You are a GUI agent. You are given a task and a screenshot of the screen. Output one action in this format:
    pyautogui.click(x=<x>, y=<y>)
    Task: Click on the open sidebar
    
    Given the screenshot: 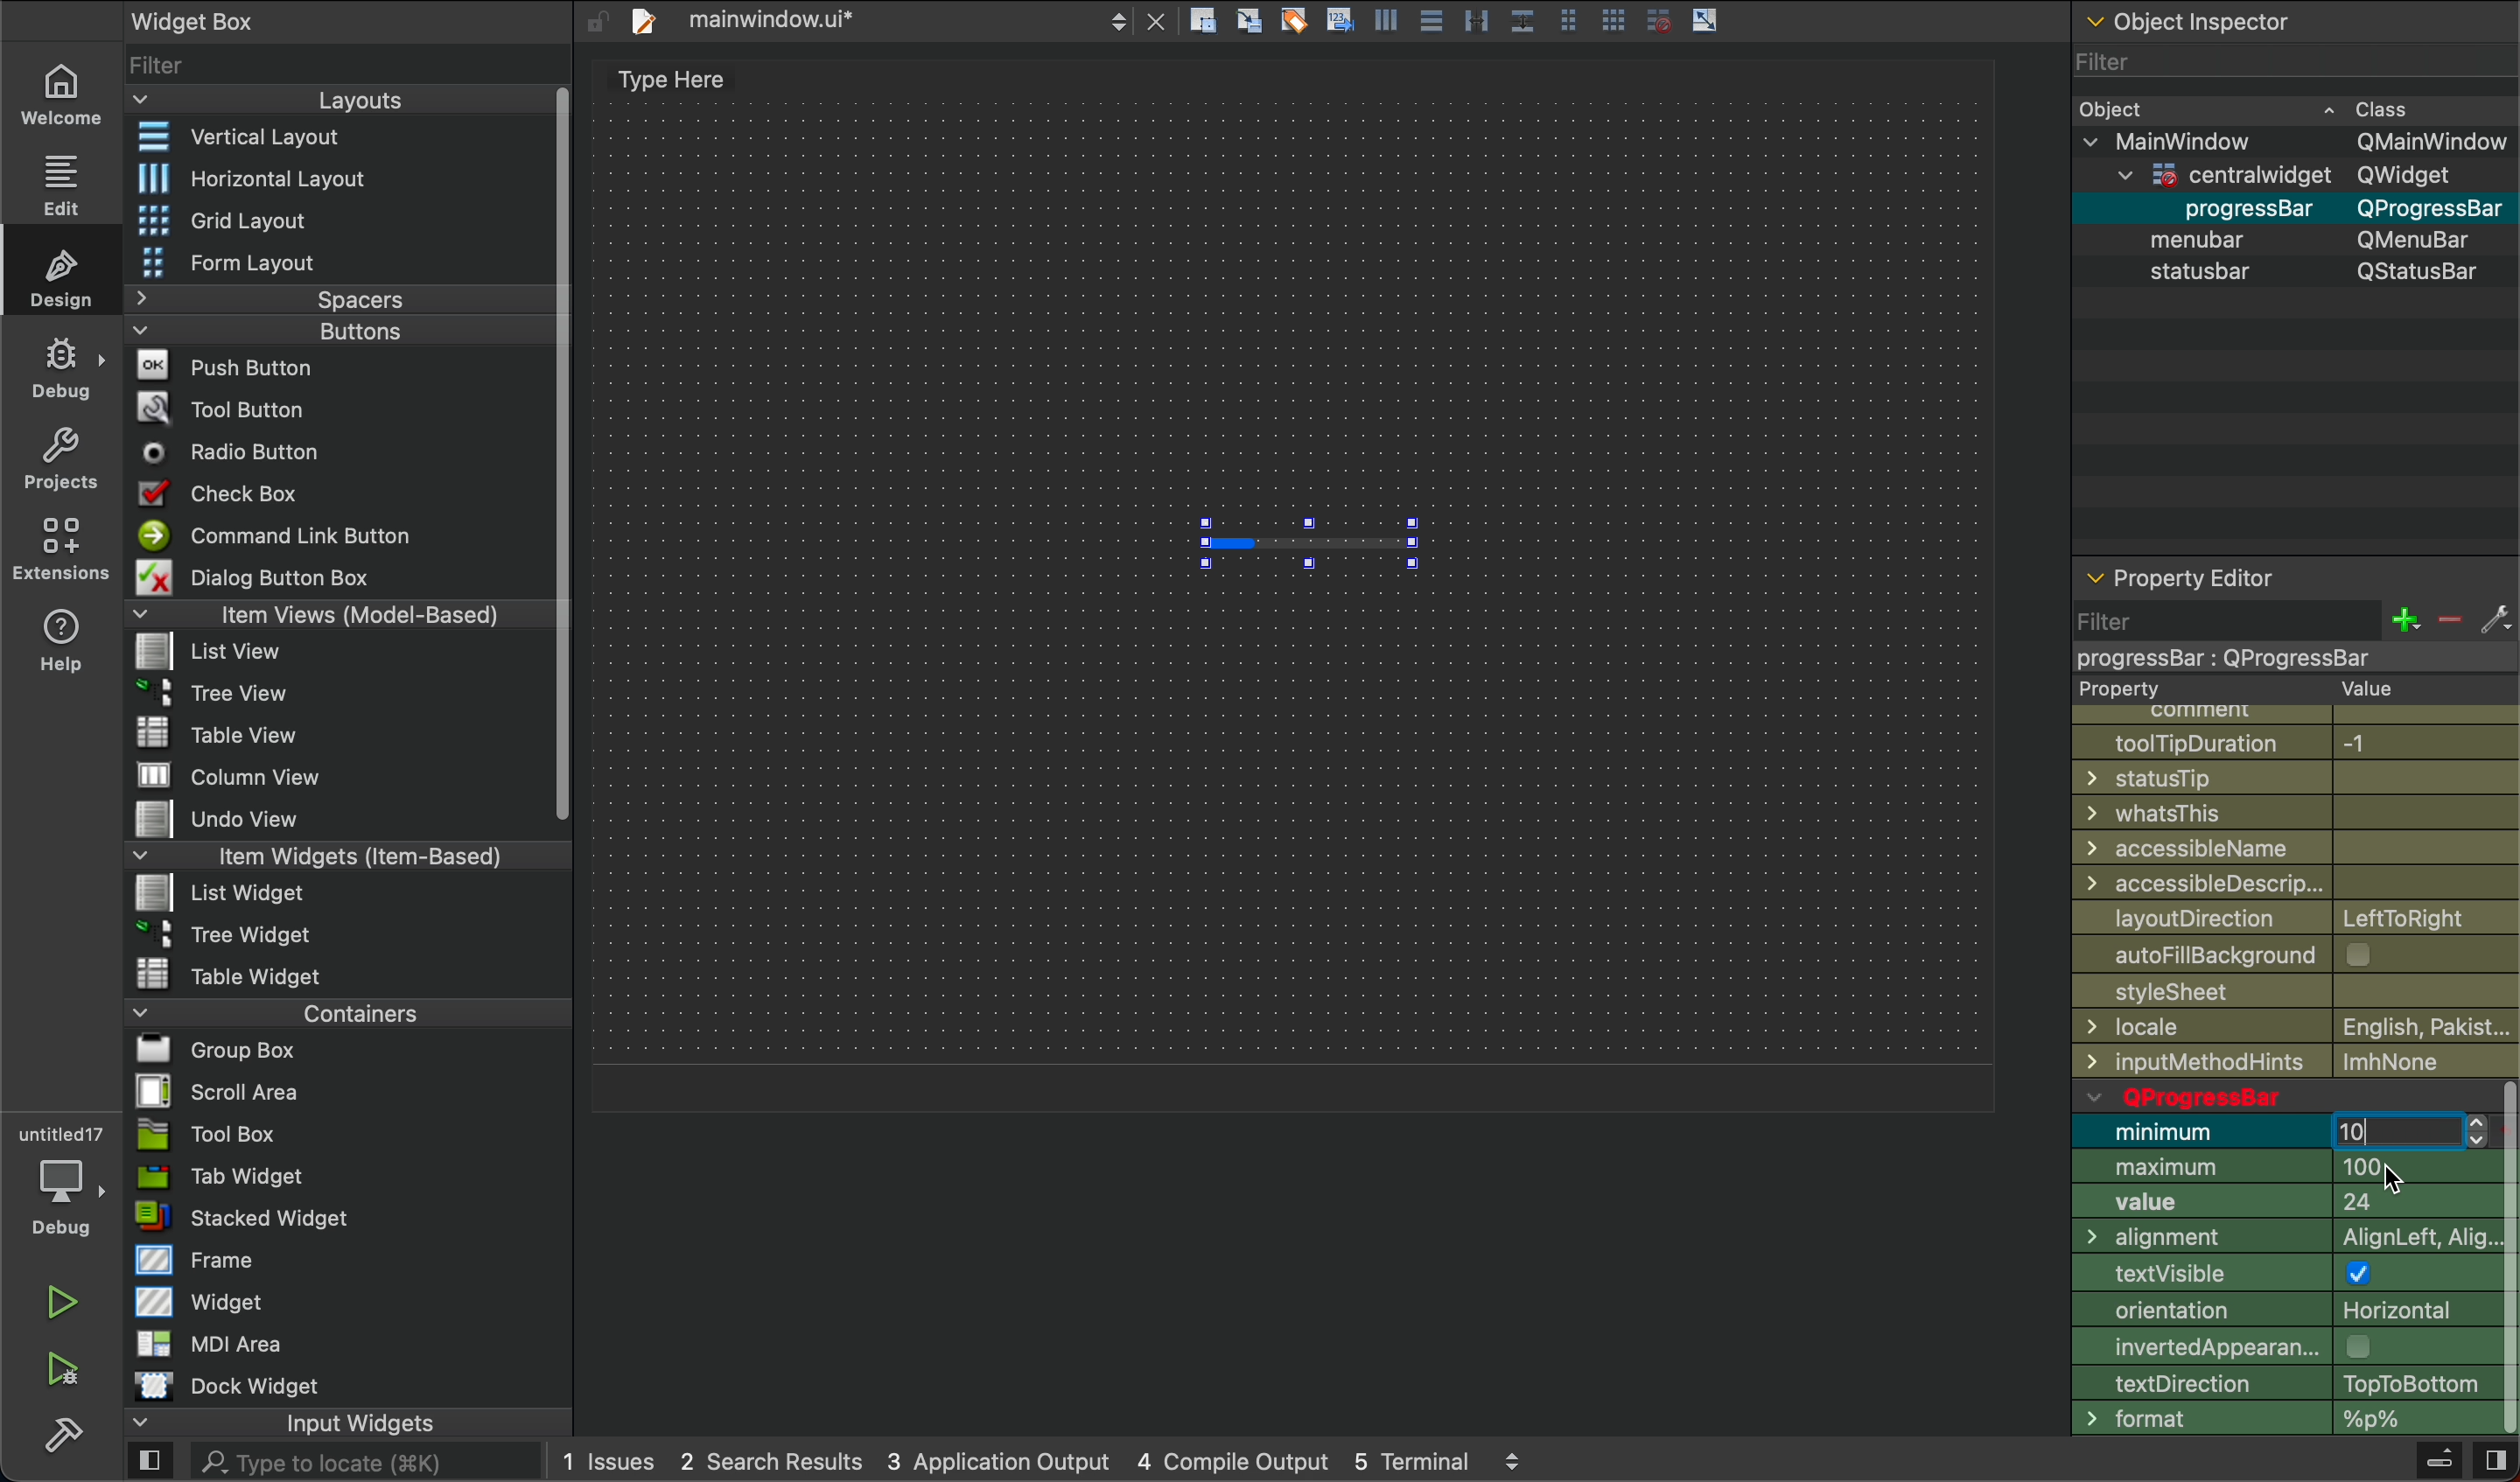 What is the action you would take?
    pyautogui.click(x=150, y=1463)
    